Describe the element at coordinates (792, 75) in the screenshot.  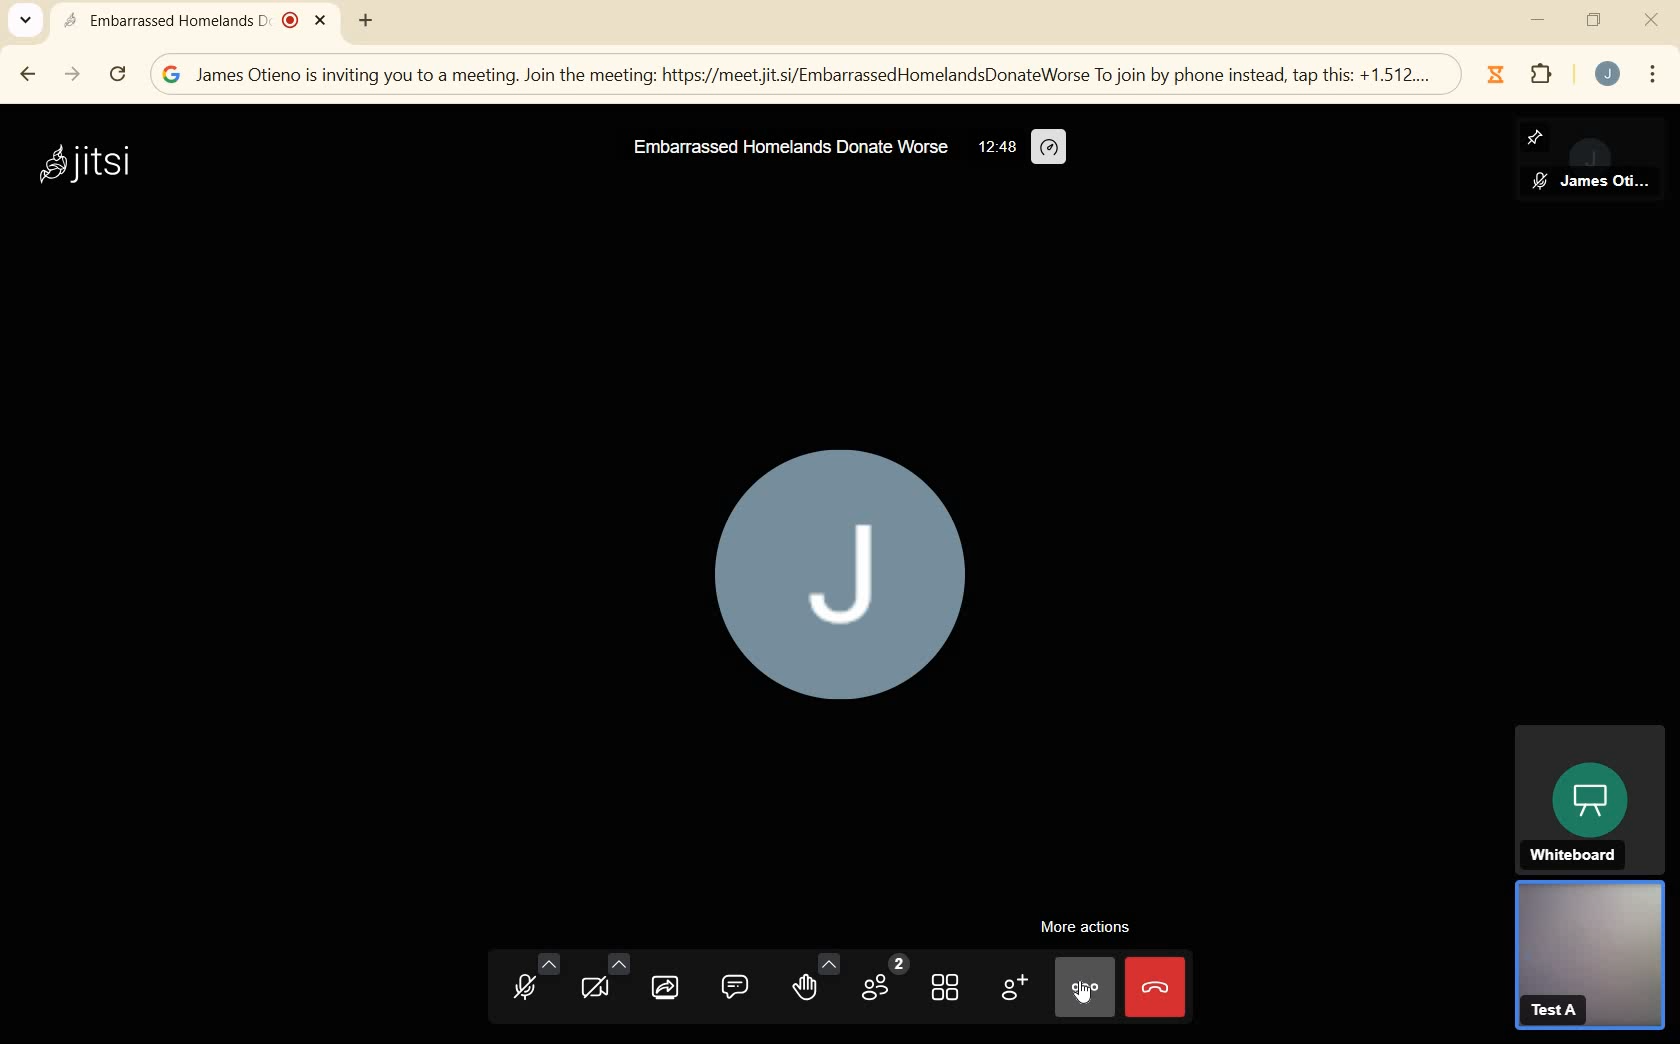
I see `; James Otieno is inviting you to a meeting. Join the meeting: https://meetiit.si/EmbarrassedHomelandsDonateWorse To join by phone instead, tap this: +1.512....` at that location.